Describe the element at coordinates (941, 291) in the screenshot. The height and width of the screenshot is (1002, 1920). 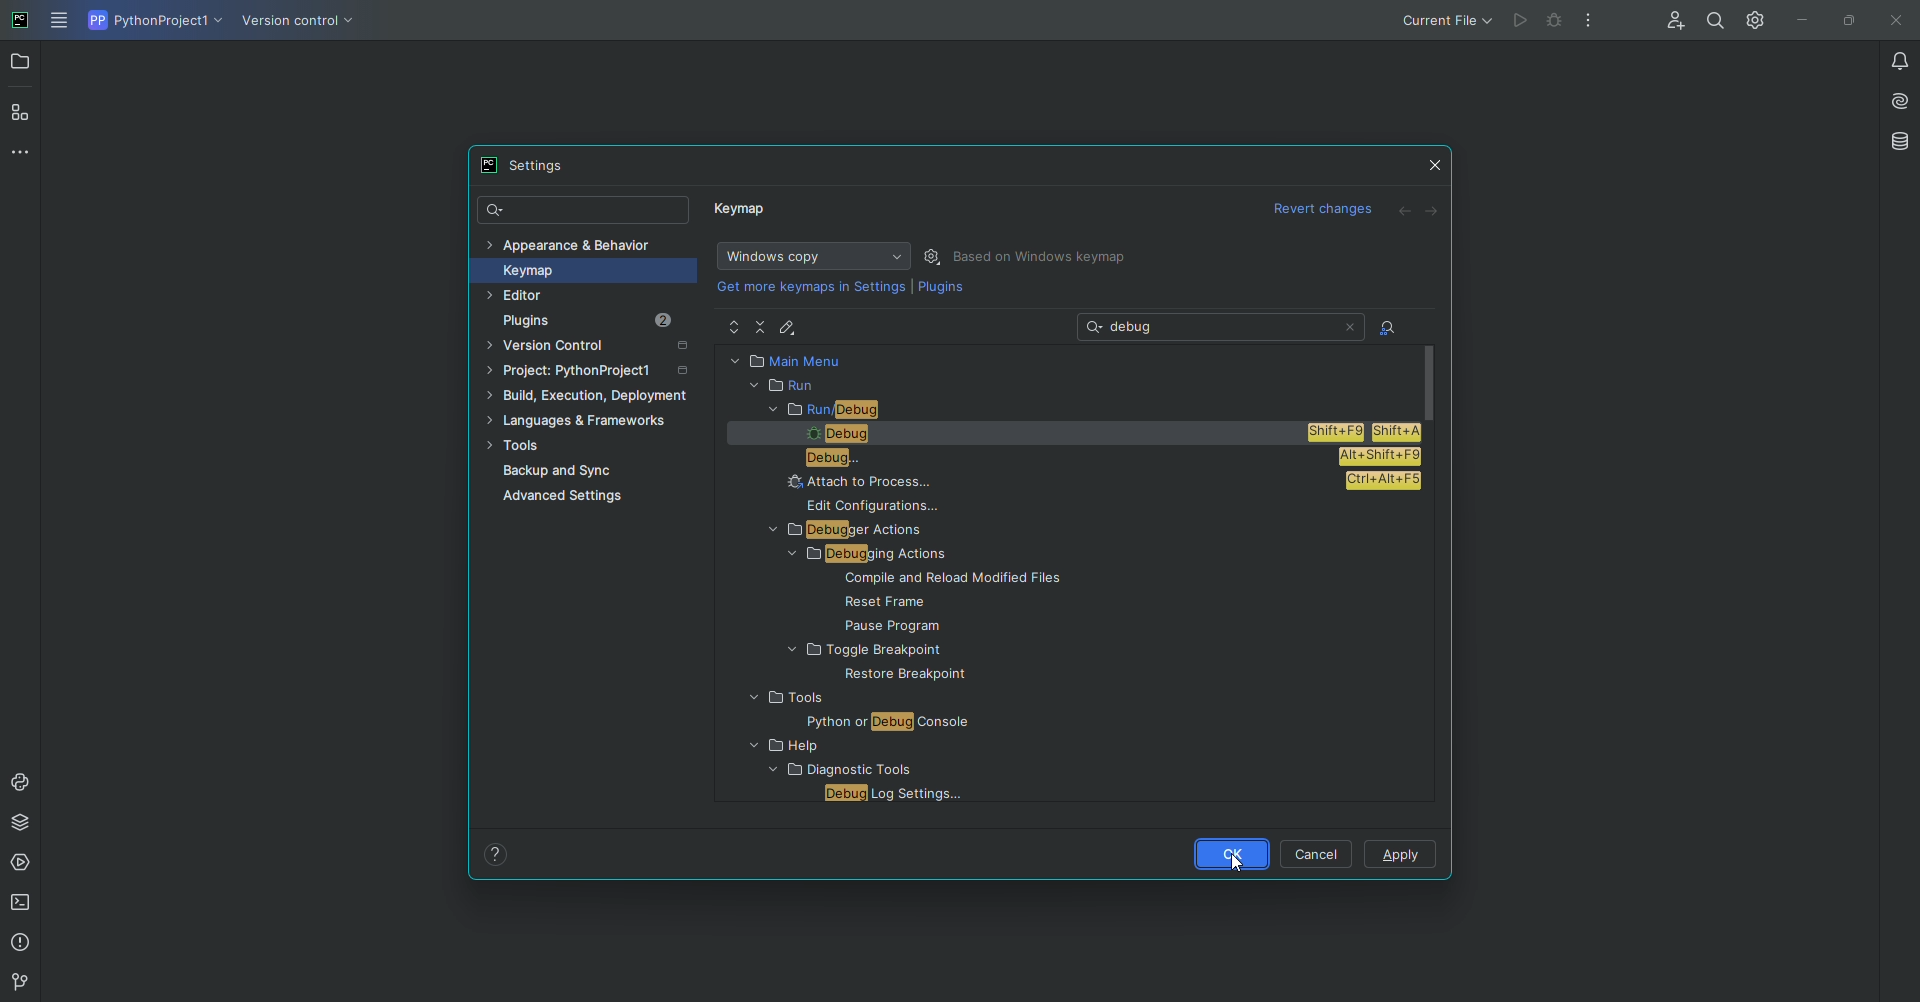
I see `Plugins` at that location.